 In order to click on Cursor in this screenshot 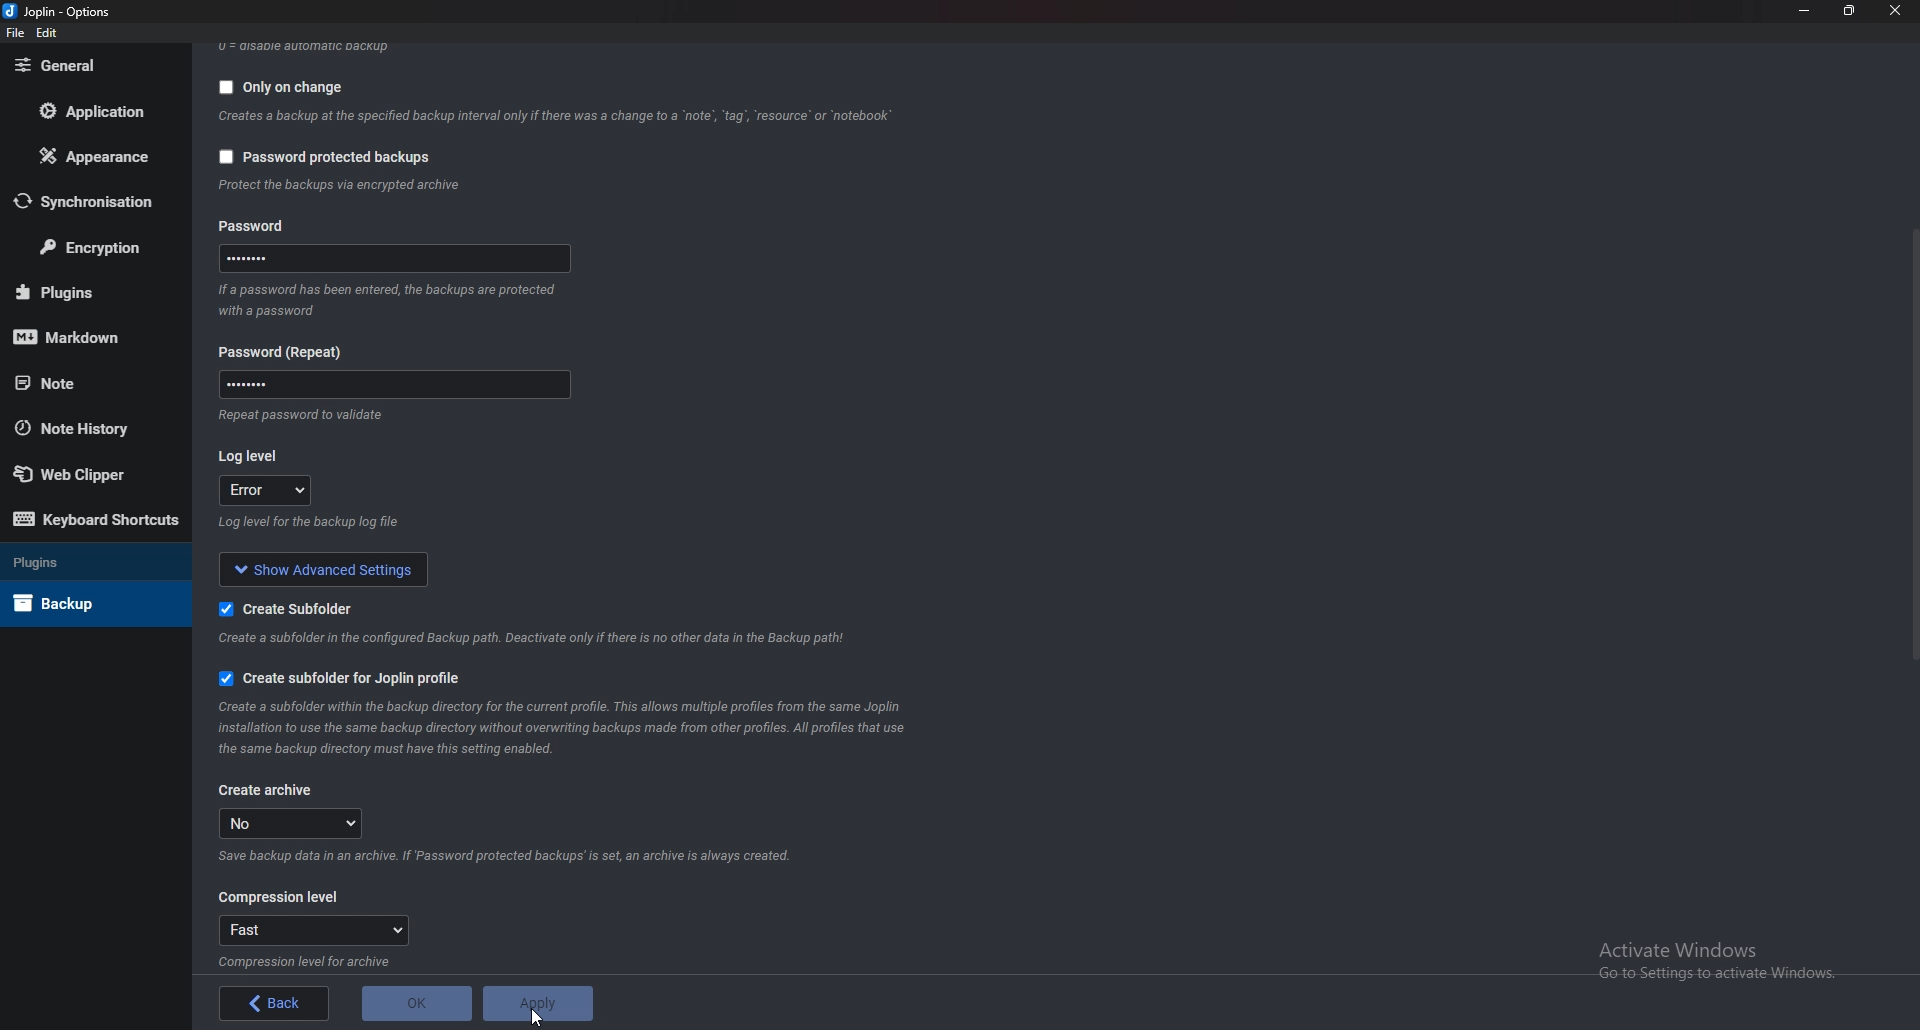, I will do `click(540, 1018)`.